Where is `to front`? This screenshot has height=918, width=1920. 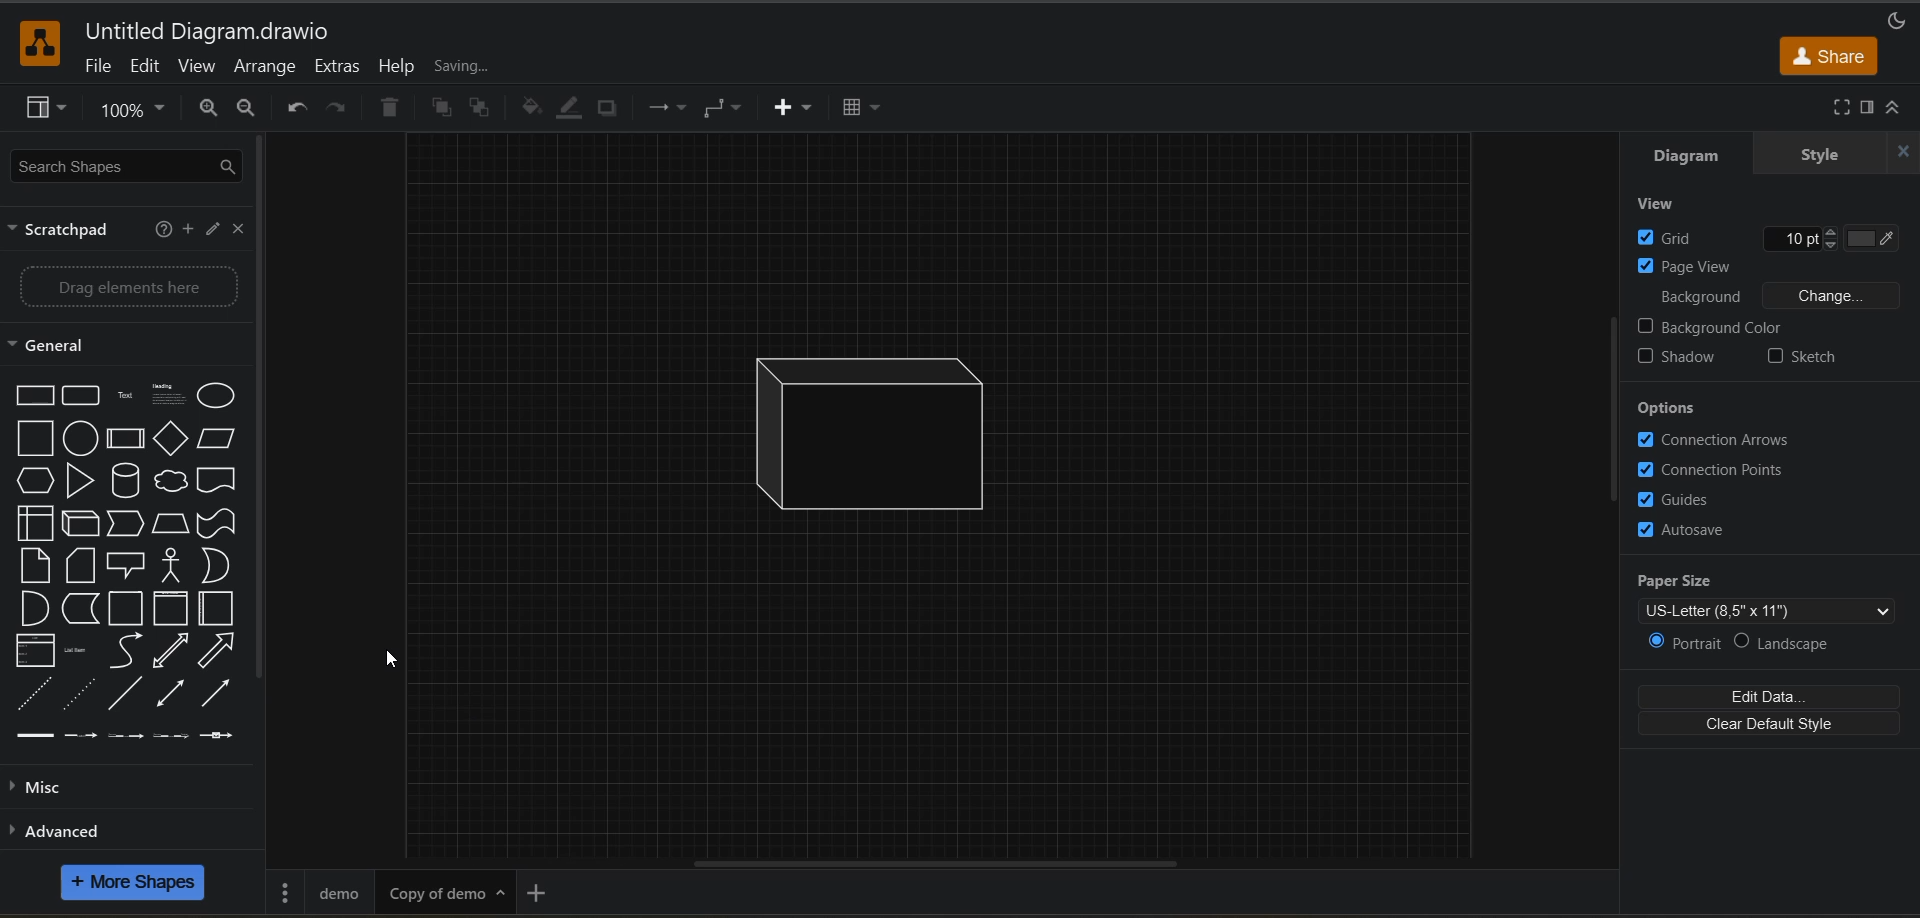 to front is located at coordinates (445, 112).